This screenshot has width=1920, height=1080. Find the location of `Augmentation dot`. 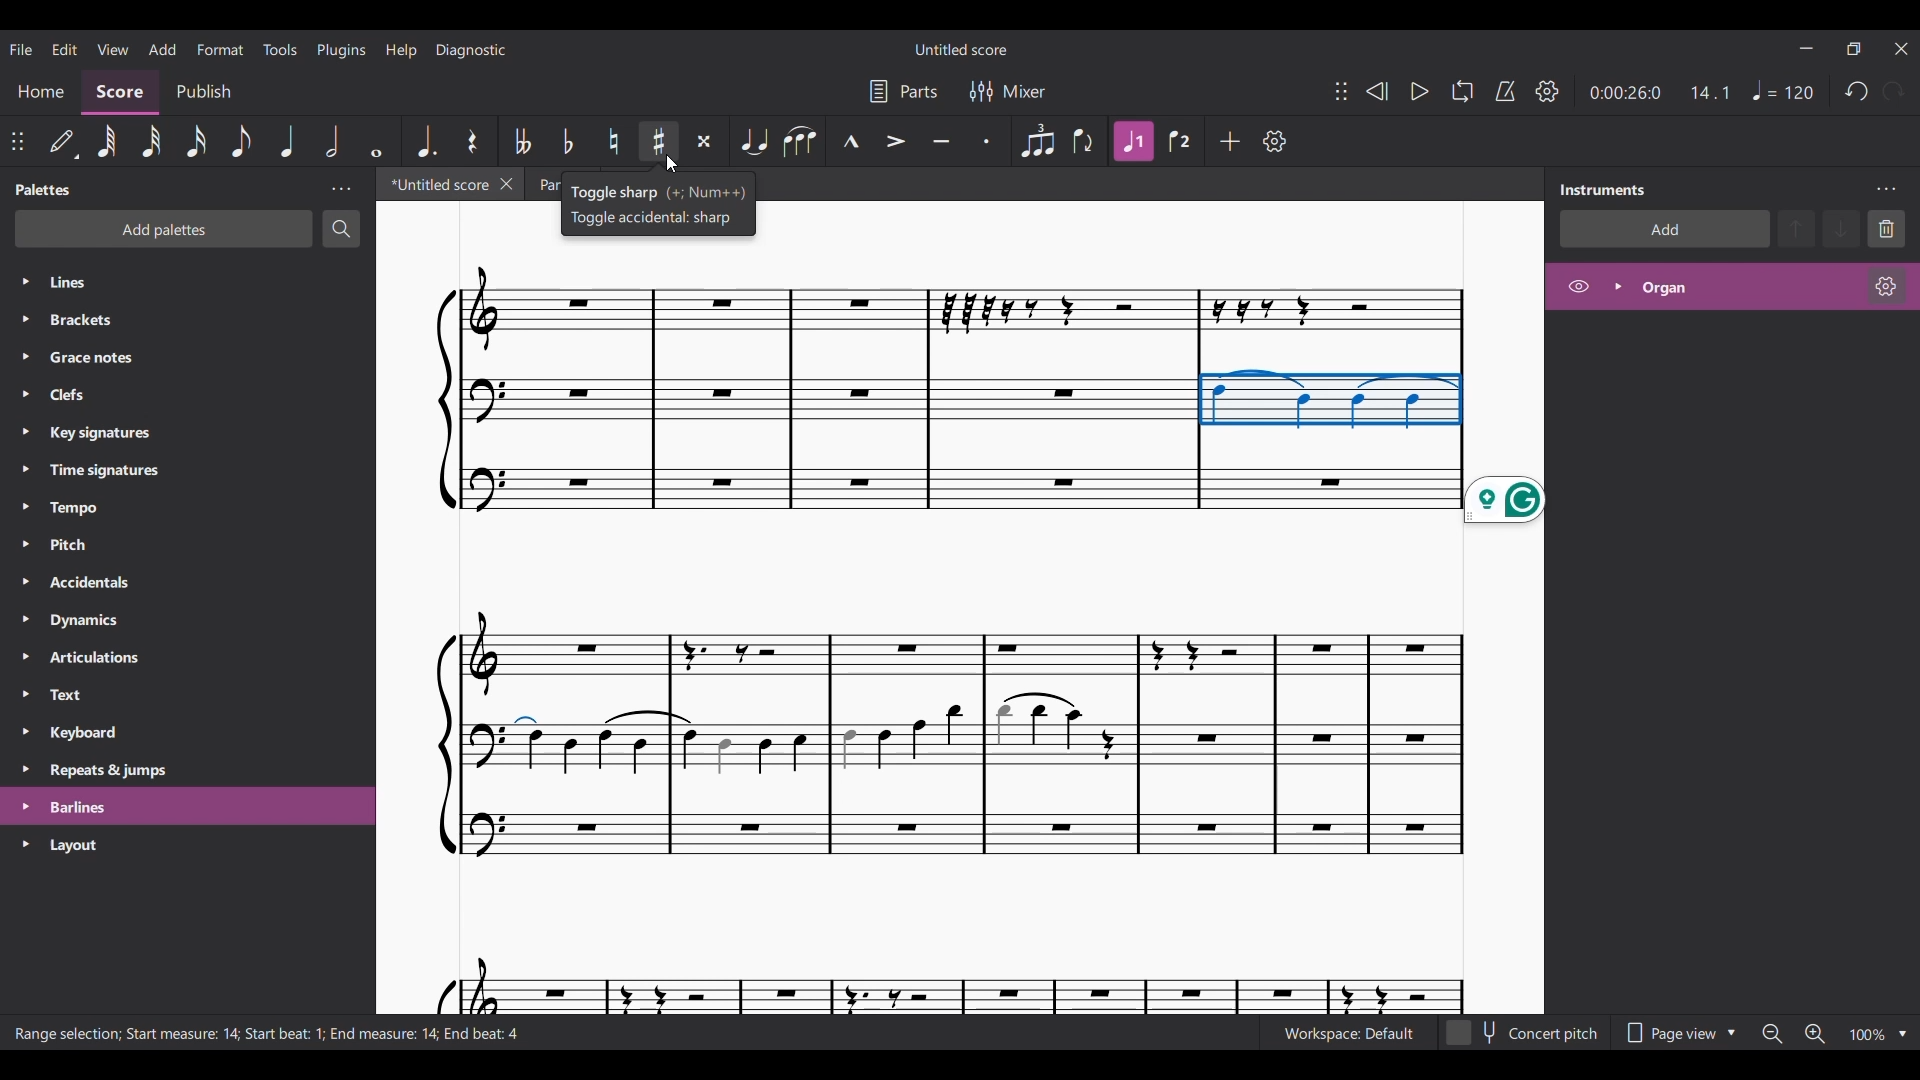

Augmentation dot is located at coordinates (426, 140).